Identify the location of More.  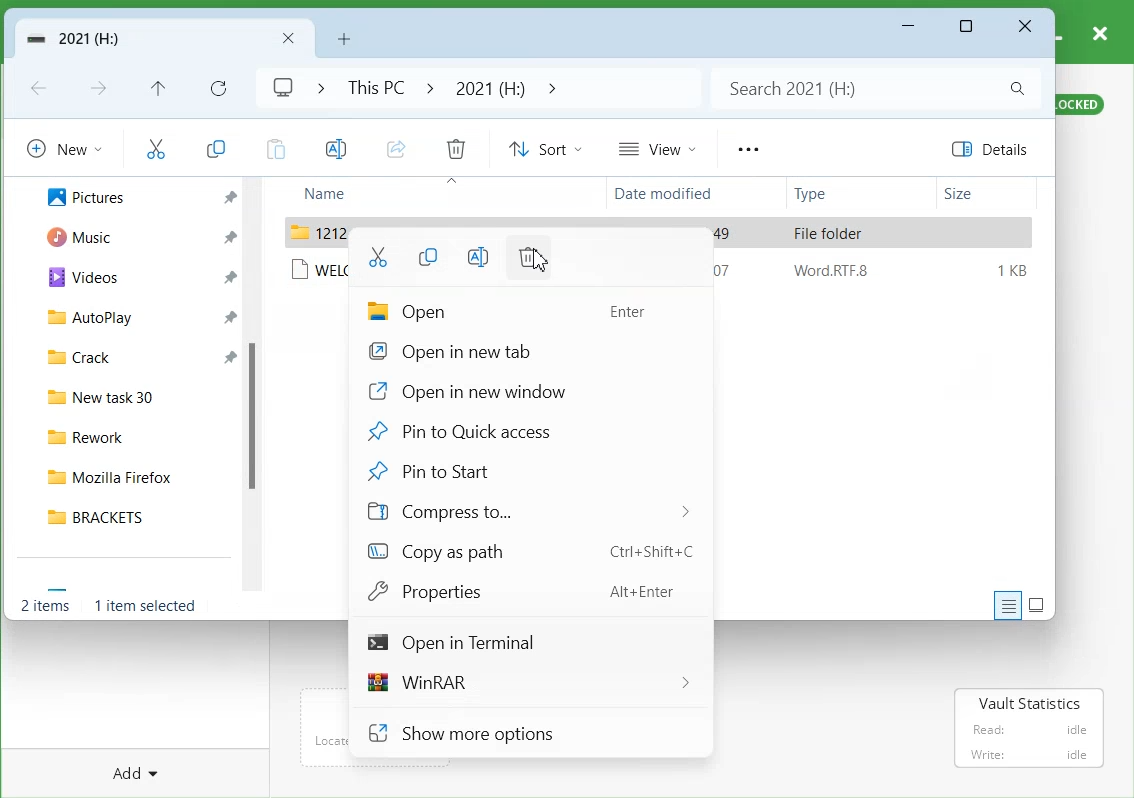
(747, 149).